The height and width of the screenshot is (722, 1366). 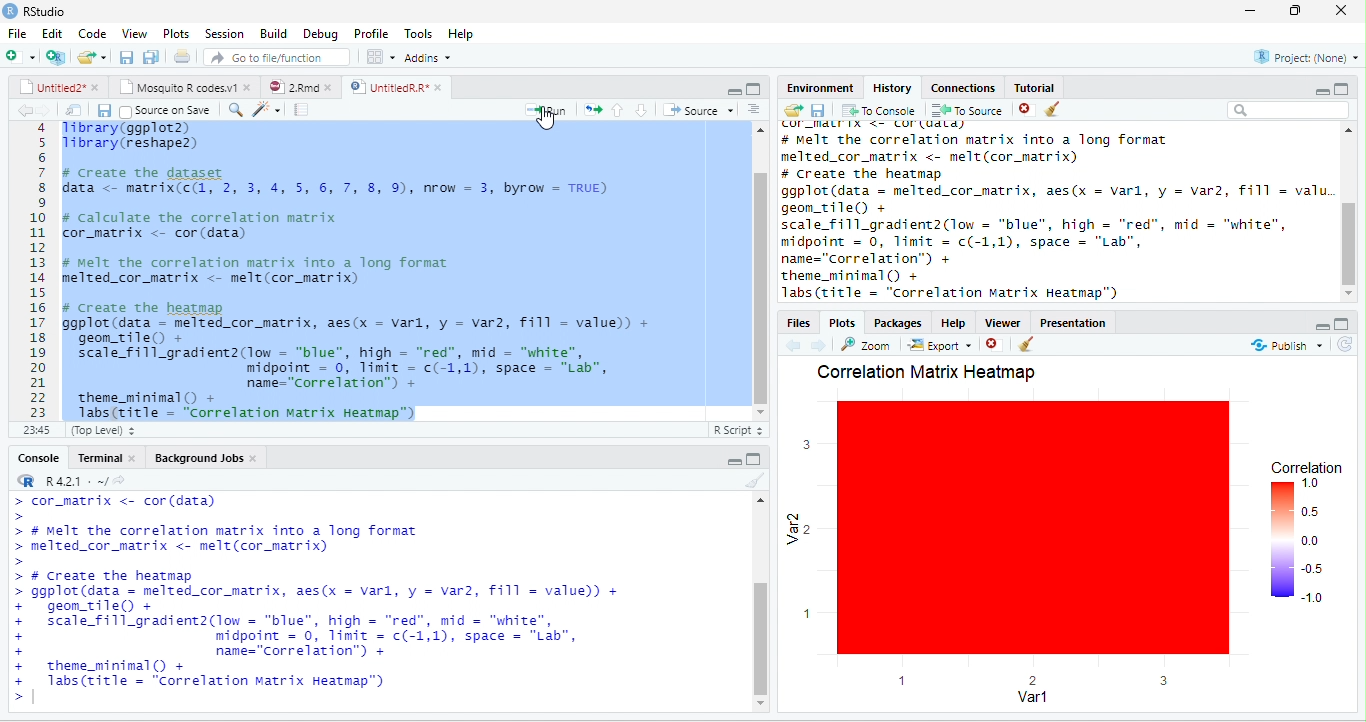 What do you see at coordinates (824, 344) in the screenshot?
I see `next` at bounding box center [824, 344].